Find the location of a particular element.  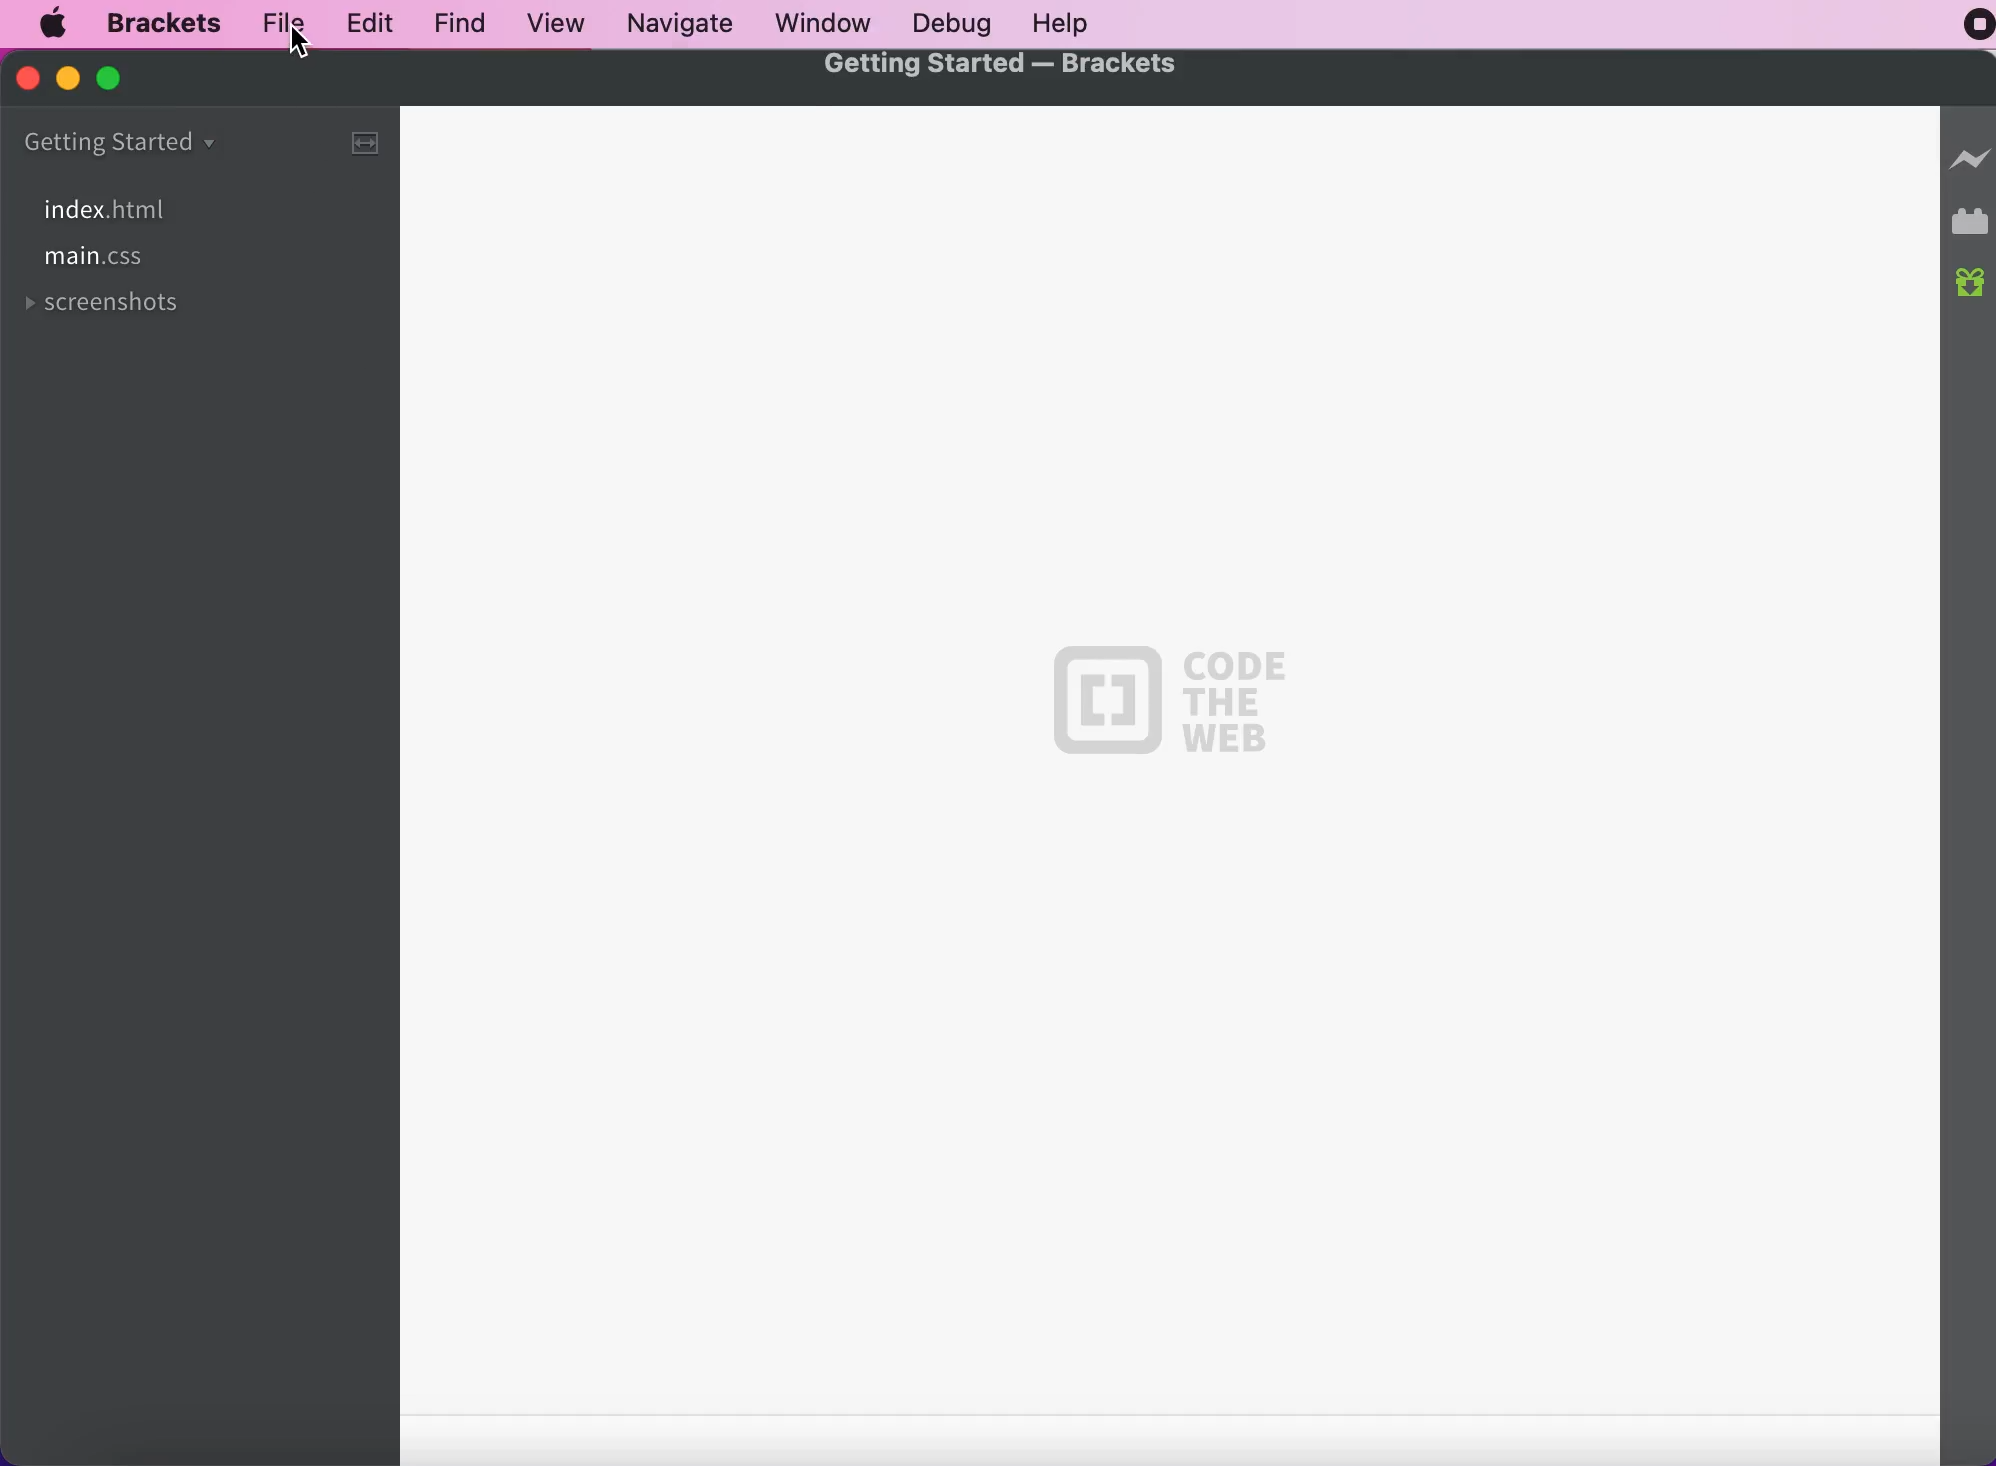

index.html is located at coordinates (158, 207).